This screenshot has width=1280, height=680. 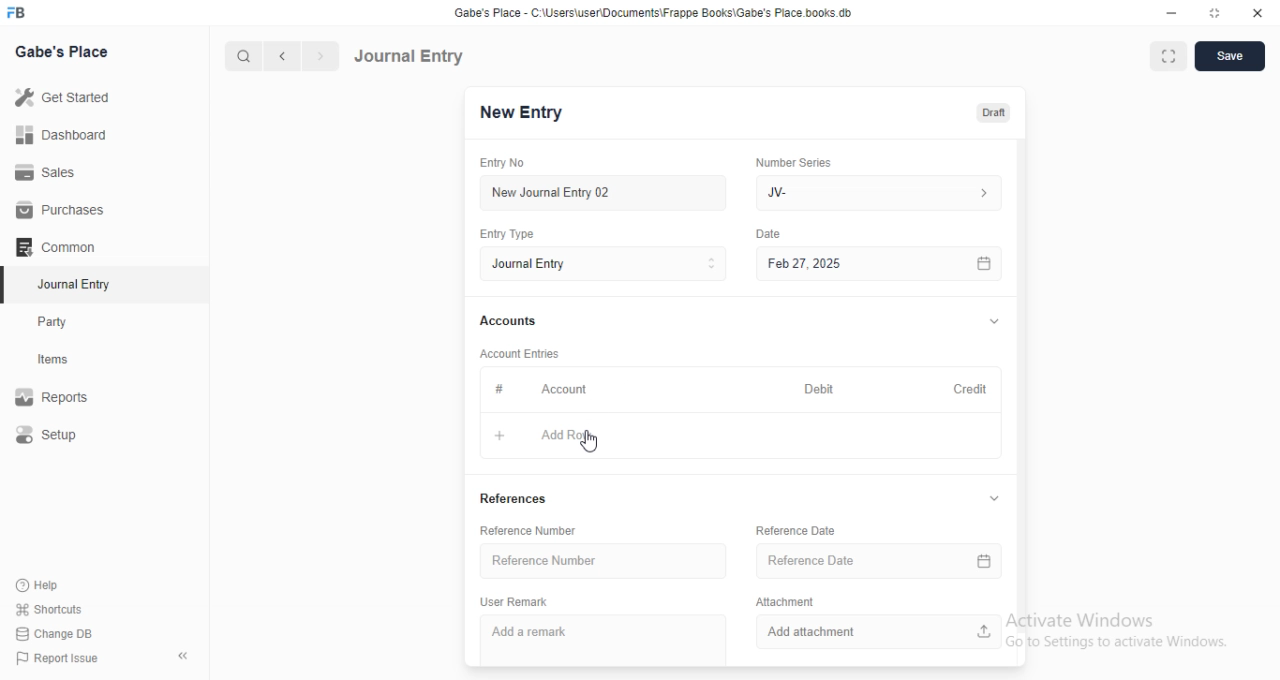 What do you see at coordinates (571, 435) in the screenshot?
I see `Add Row` at bounding box center [571, 435].